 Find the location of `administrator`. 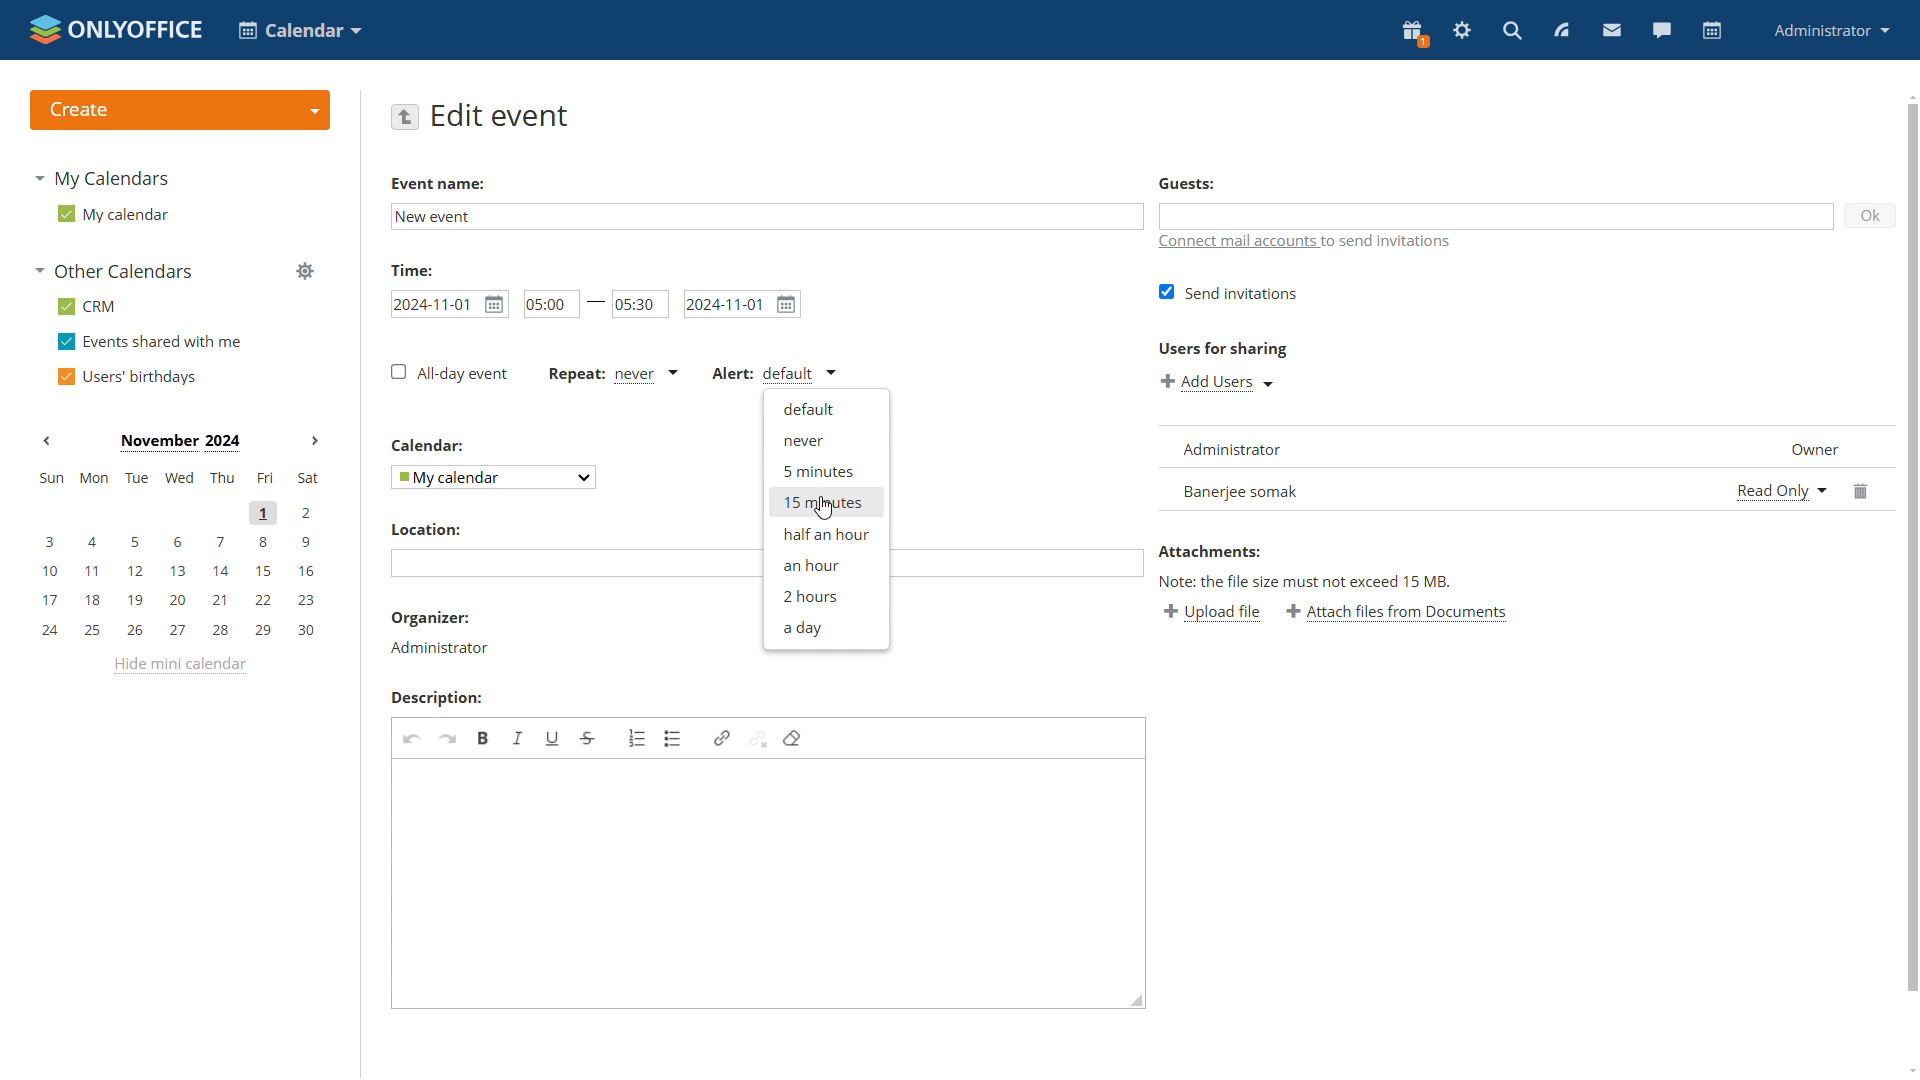

administrator is located at coordinates (1829, 32).